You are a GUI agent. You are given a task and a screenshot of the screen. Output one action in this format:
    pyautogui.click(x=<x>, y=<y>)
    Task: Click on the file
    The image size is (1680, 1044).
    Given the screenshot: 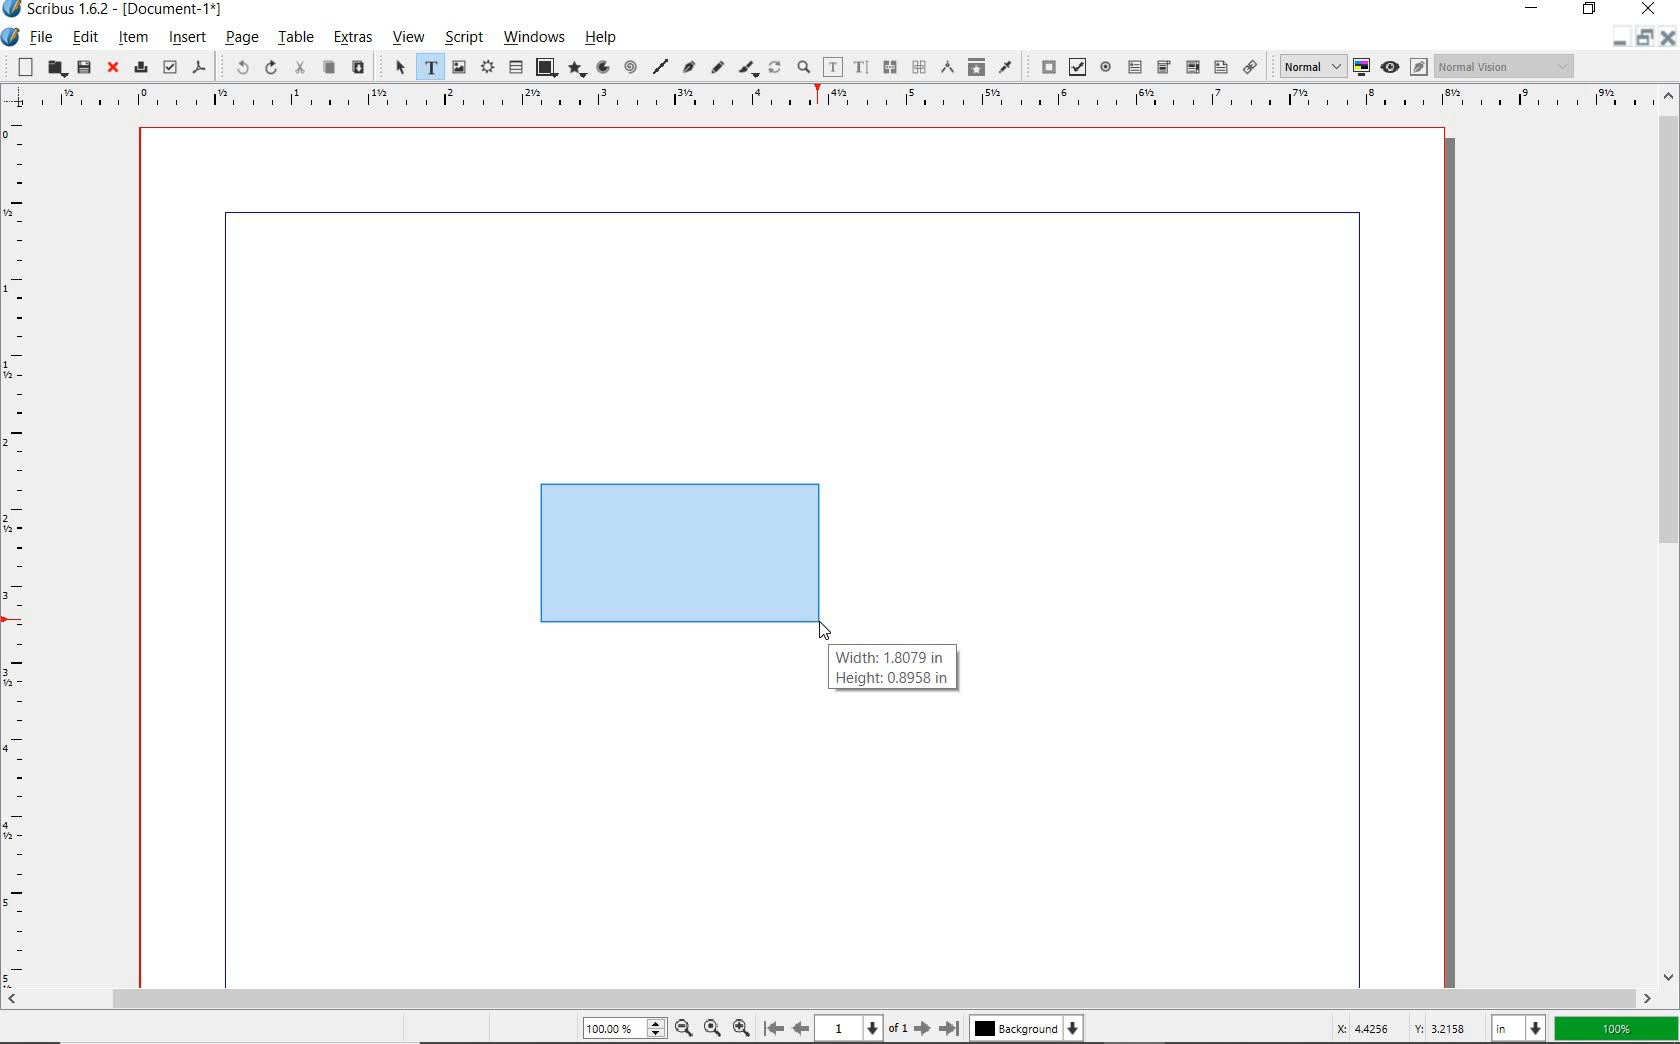 What is the action you would take?
    pyautogui.click(x=41, y=37)
    